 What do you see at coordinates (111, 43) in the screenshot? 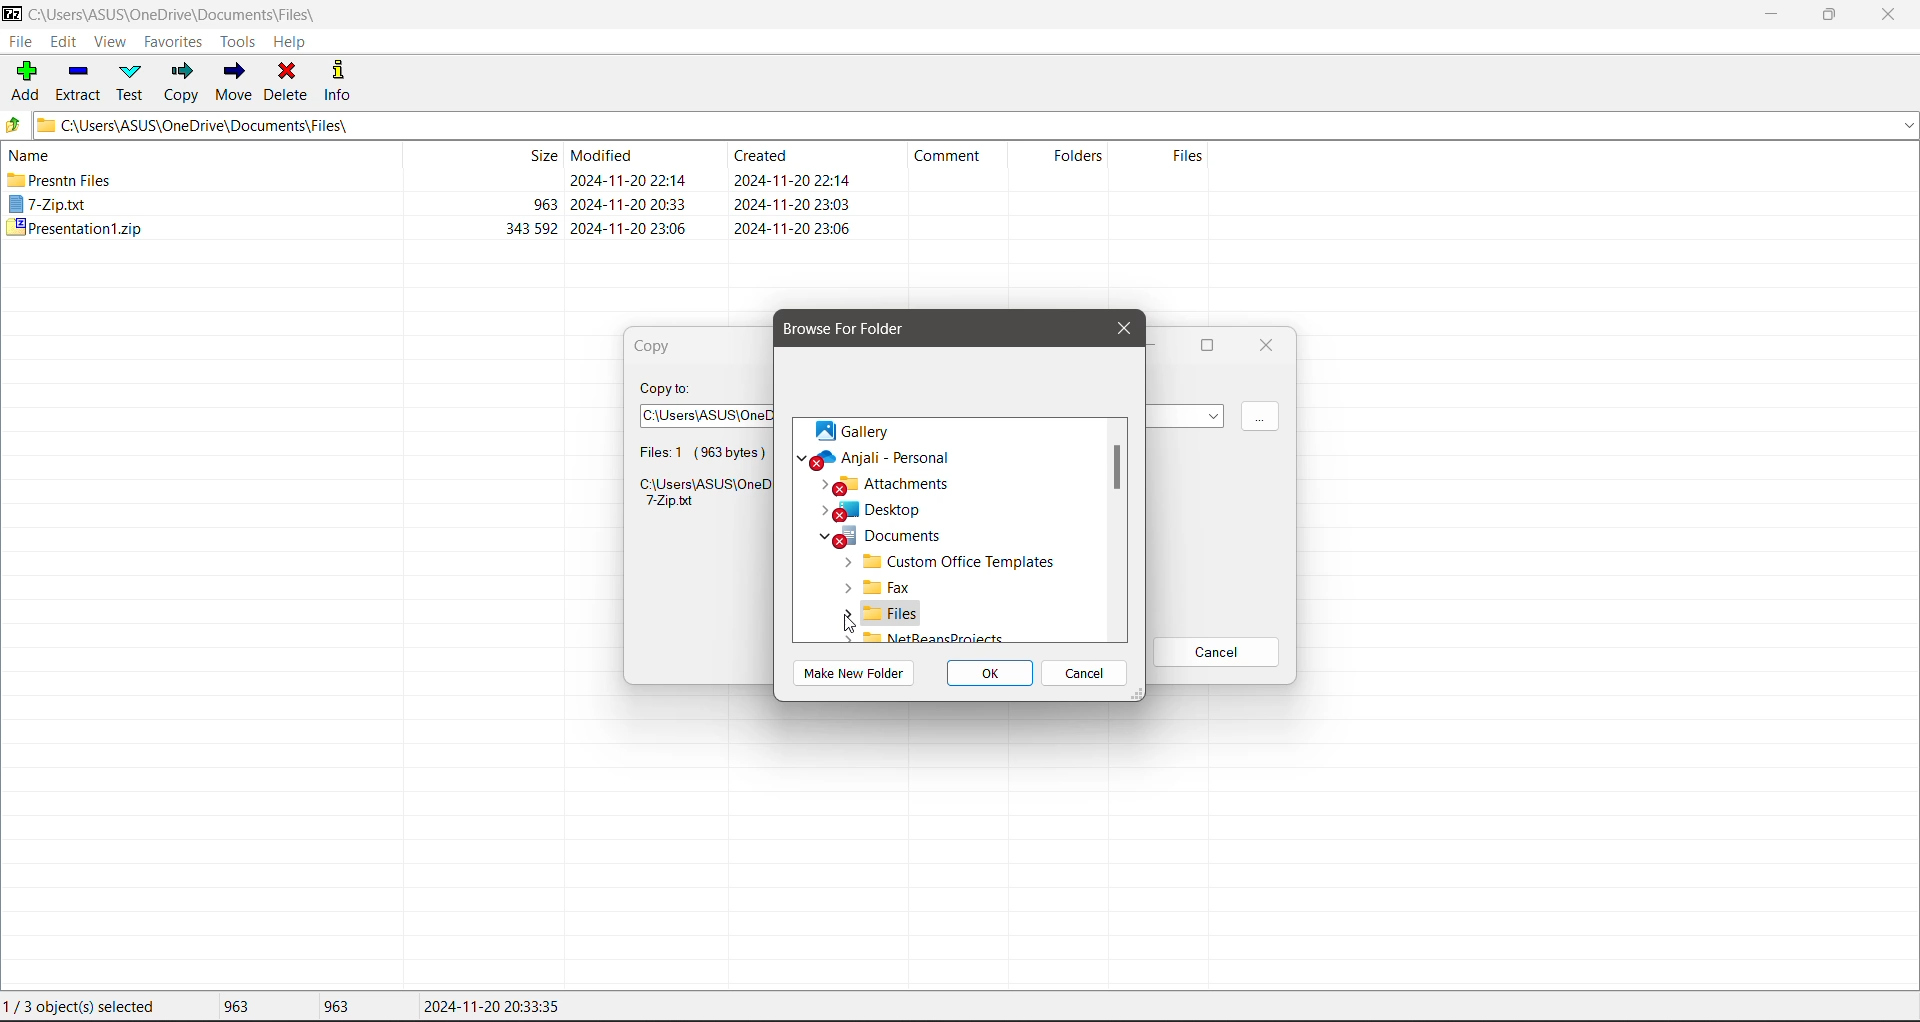
I see `View` at bounding box center [111, 43].